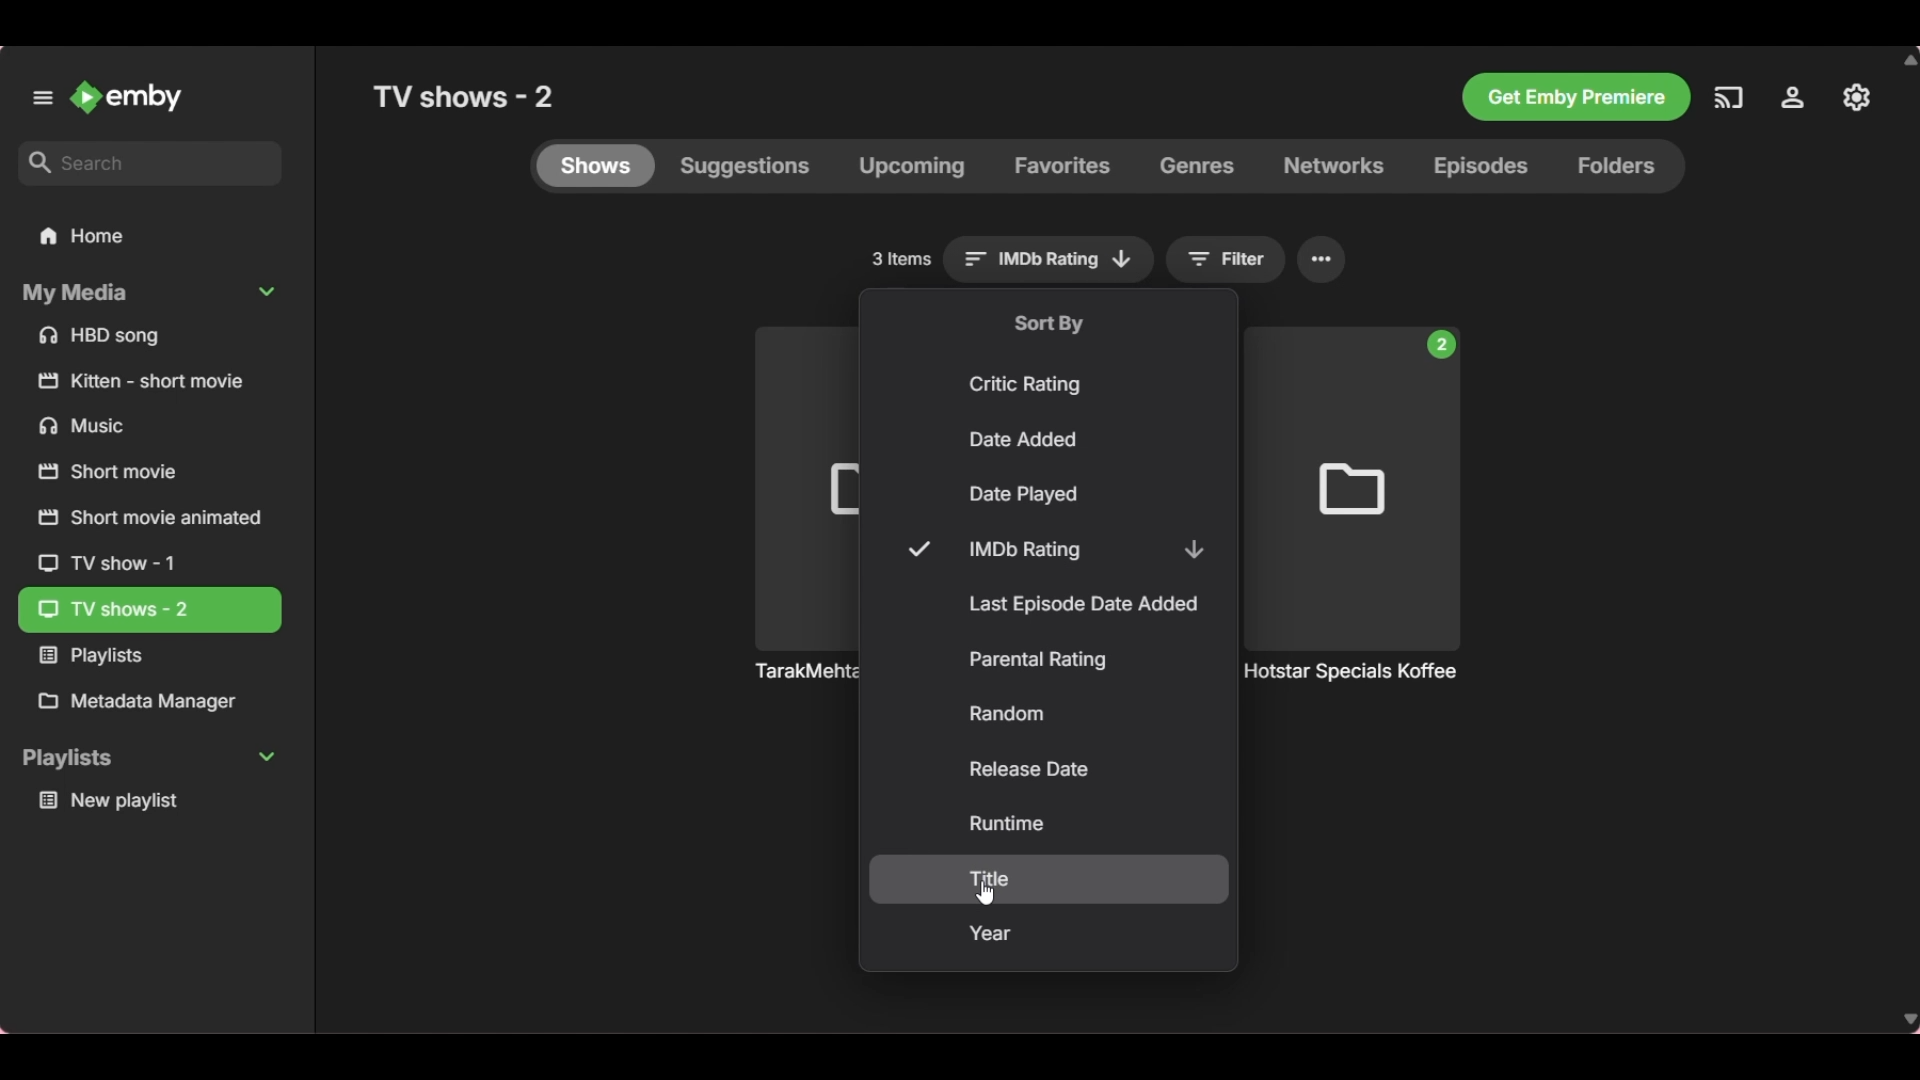 The image size is (1920, 1080). What do you see at coordinates (152, 610) in the screenshot?
I see `Current selection highlighted` at bounding box center [152, 610].